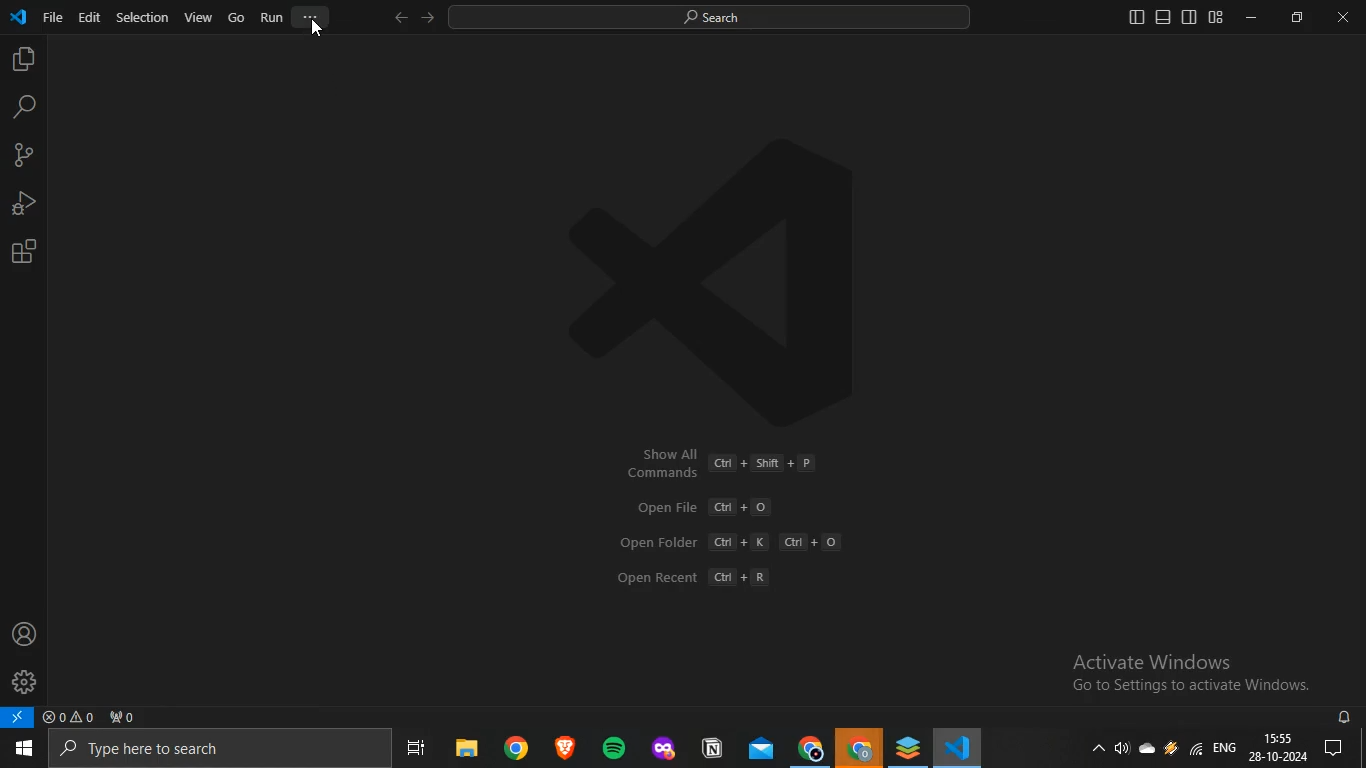 The width and height of the screenshot is (1366, 768). What do you see at coordinates (312, 19) in the screenshot?
I see `...` at bounding box center [312, 19].